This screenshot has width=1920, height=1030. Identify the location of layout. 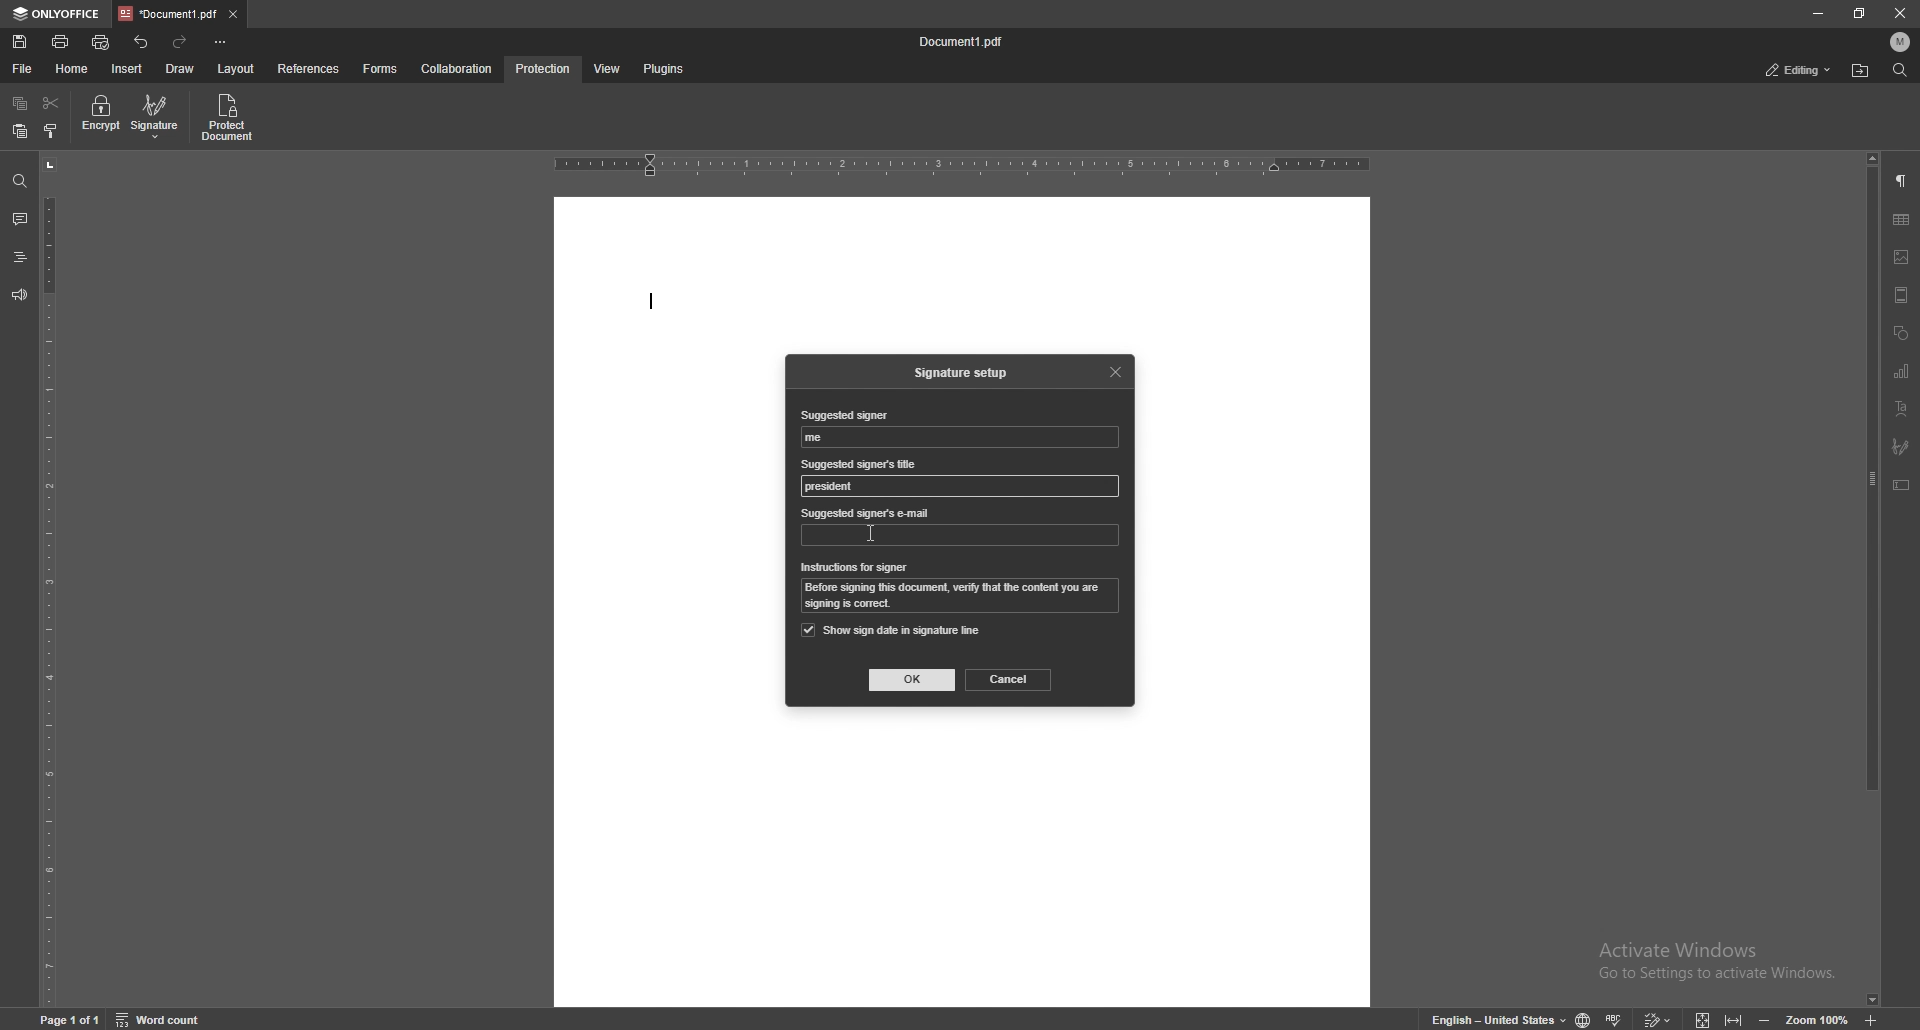
(235, 70).